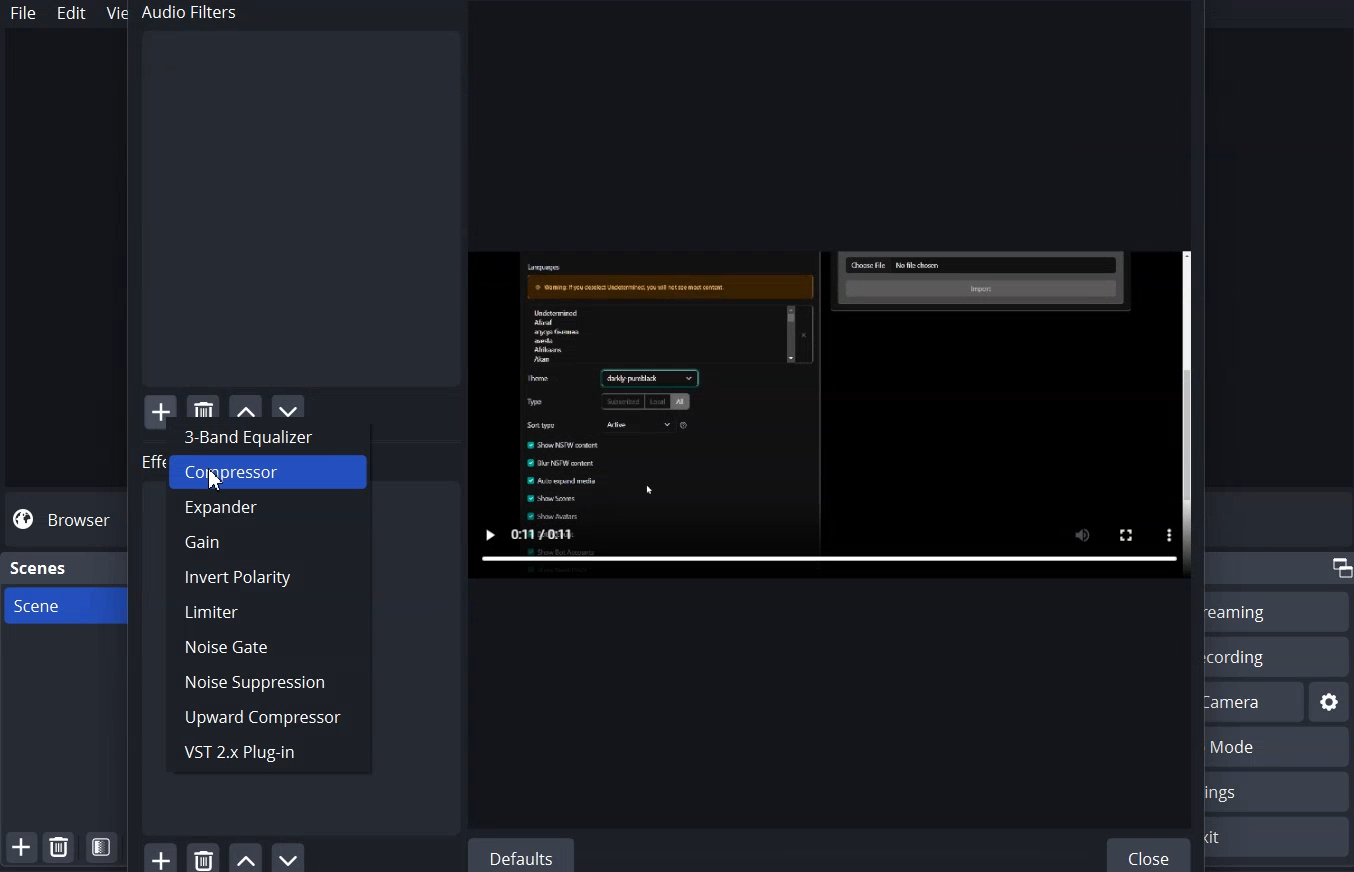 Image resolution: width=1354 pixels, height=872 pixels. What do you see at coordinates (1279, 748) in the screenshot?
I see `Studio Mode` at bounding box center [1279, 748].